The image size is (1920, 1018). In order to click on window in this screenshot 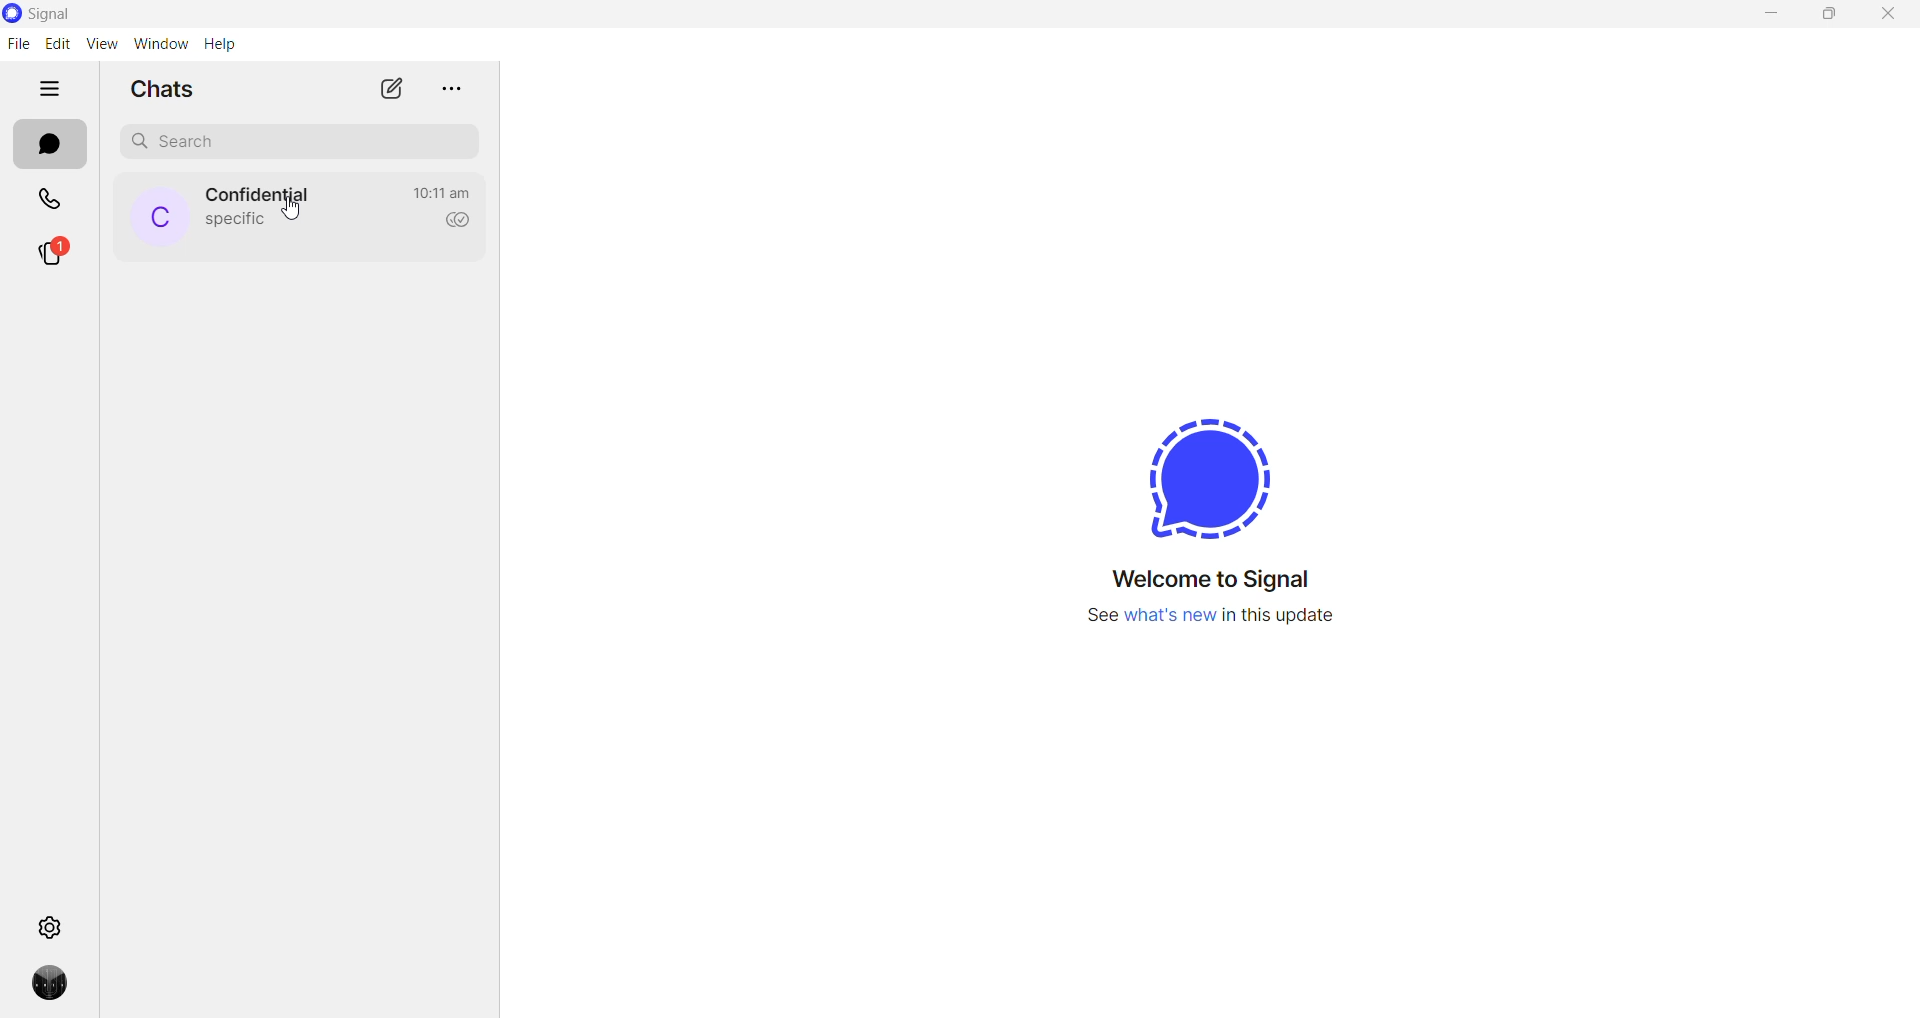, I will do `click(161, 45)`.